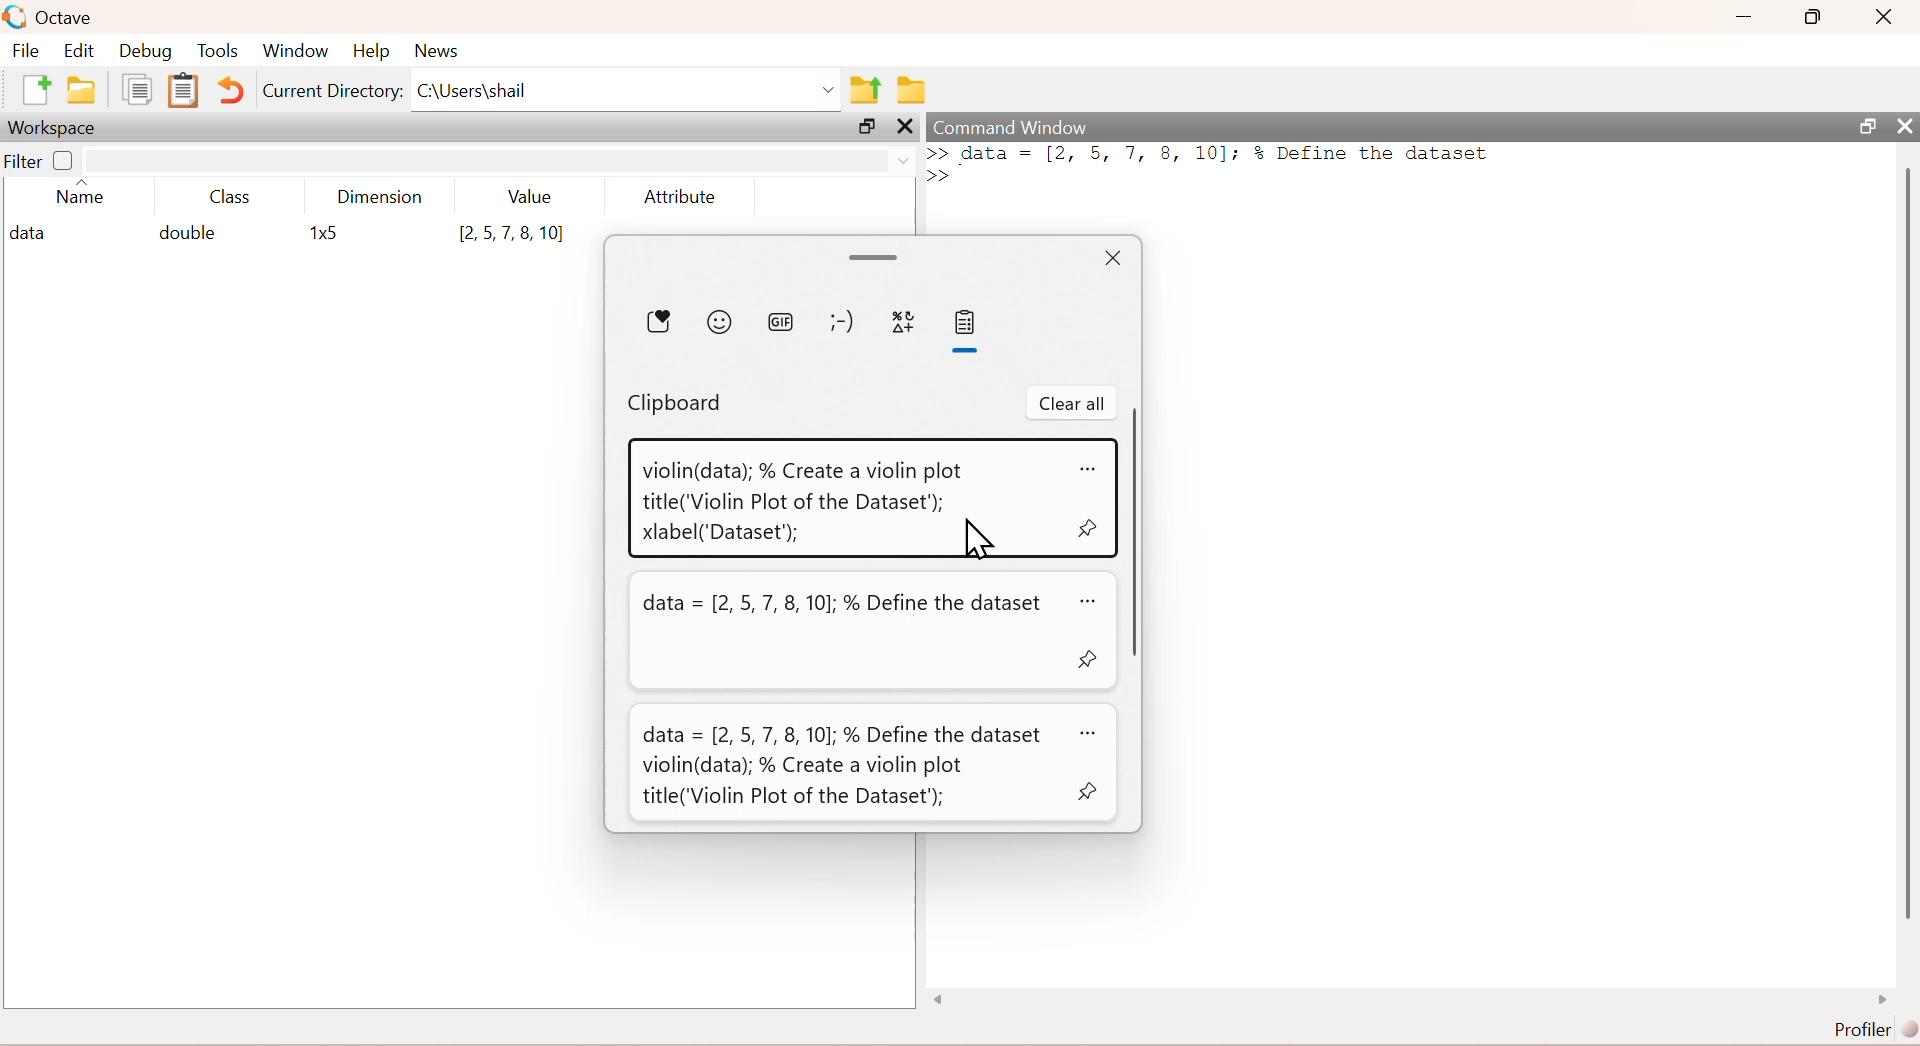 Image resolution: width=1920 pixels, height=1046 pixels. I want to click on data = [2, 5, 7, 8, 10]; % Define the dataset
violin(data); % Create a violin plot
title('Violin Plot of the Dataset’);, so click(843, 766).